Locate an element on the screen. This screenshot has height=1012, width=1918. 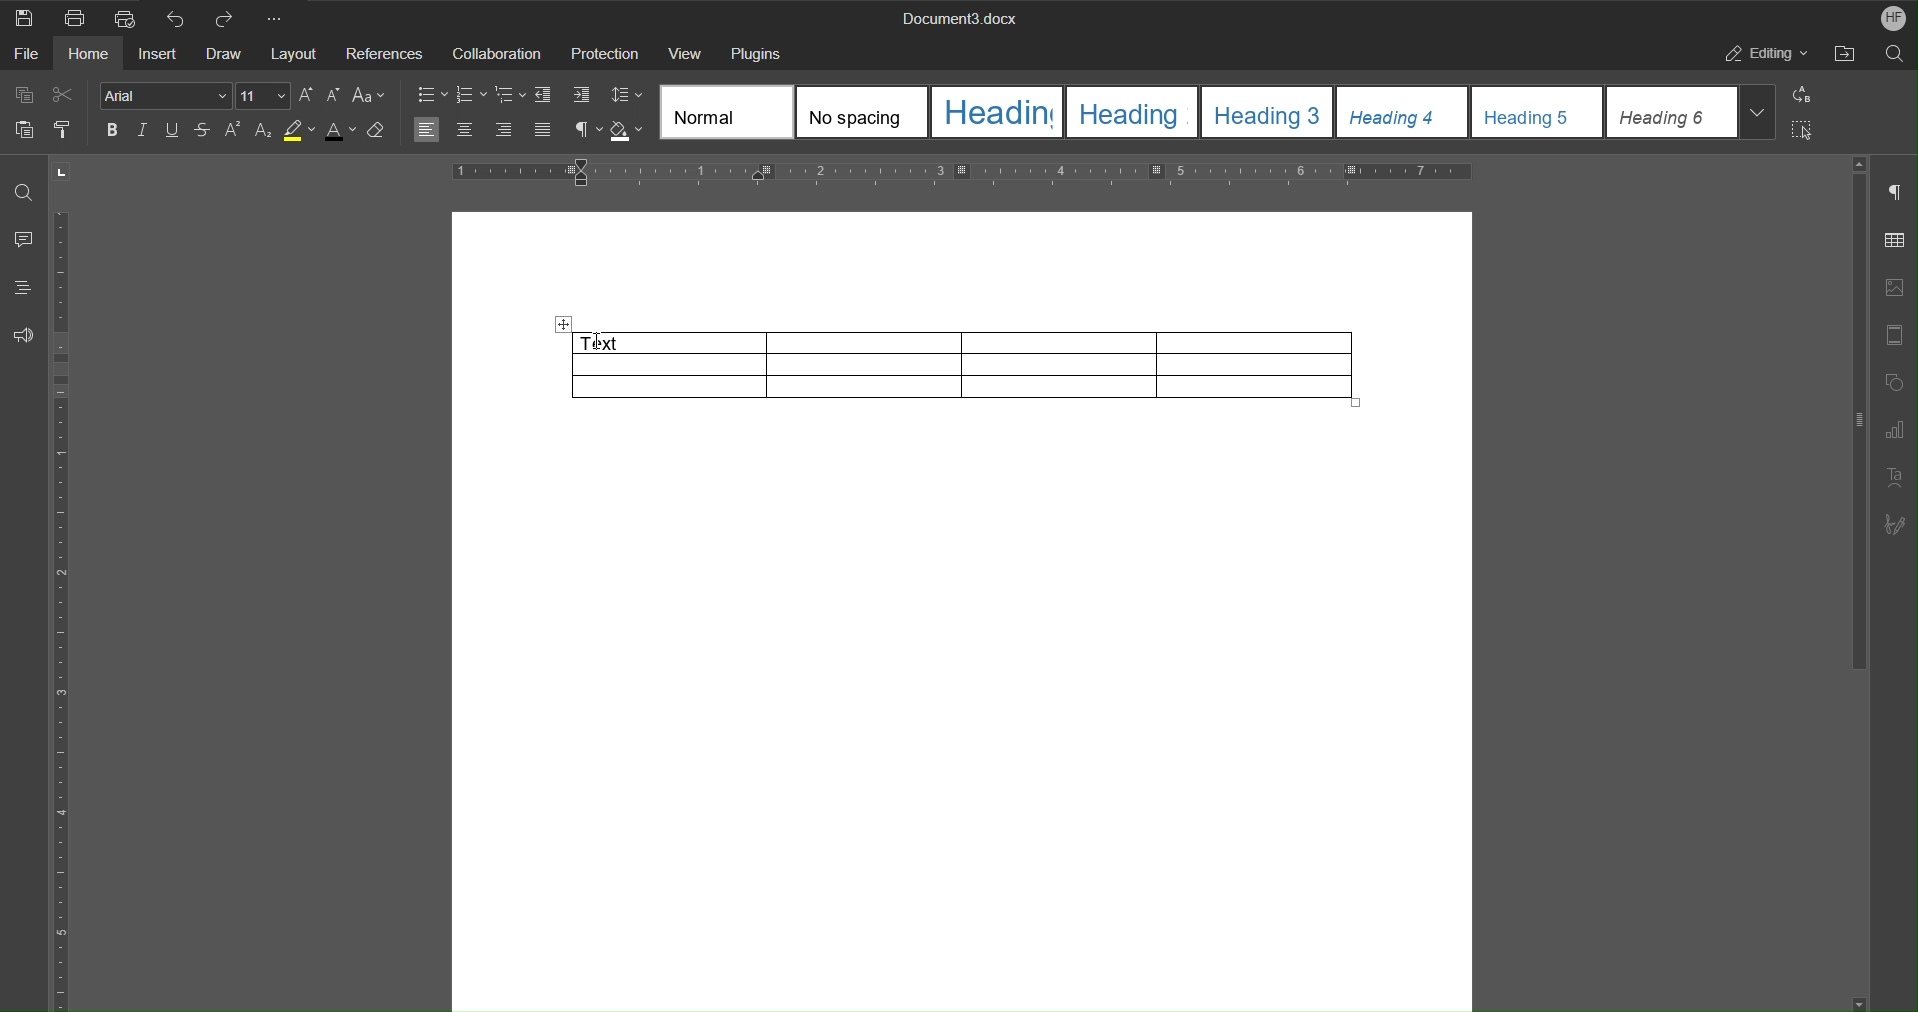
Superscript is located at coordinates (230, 129).